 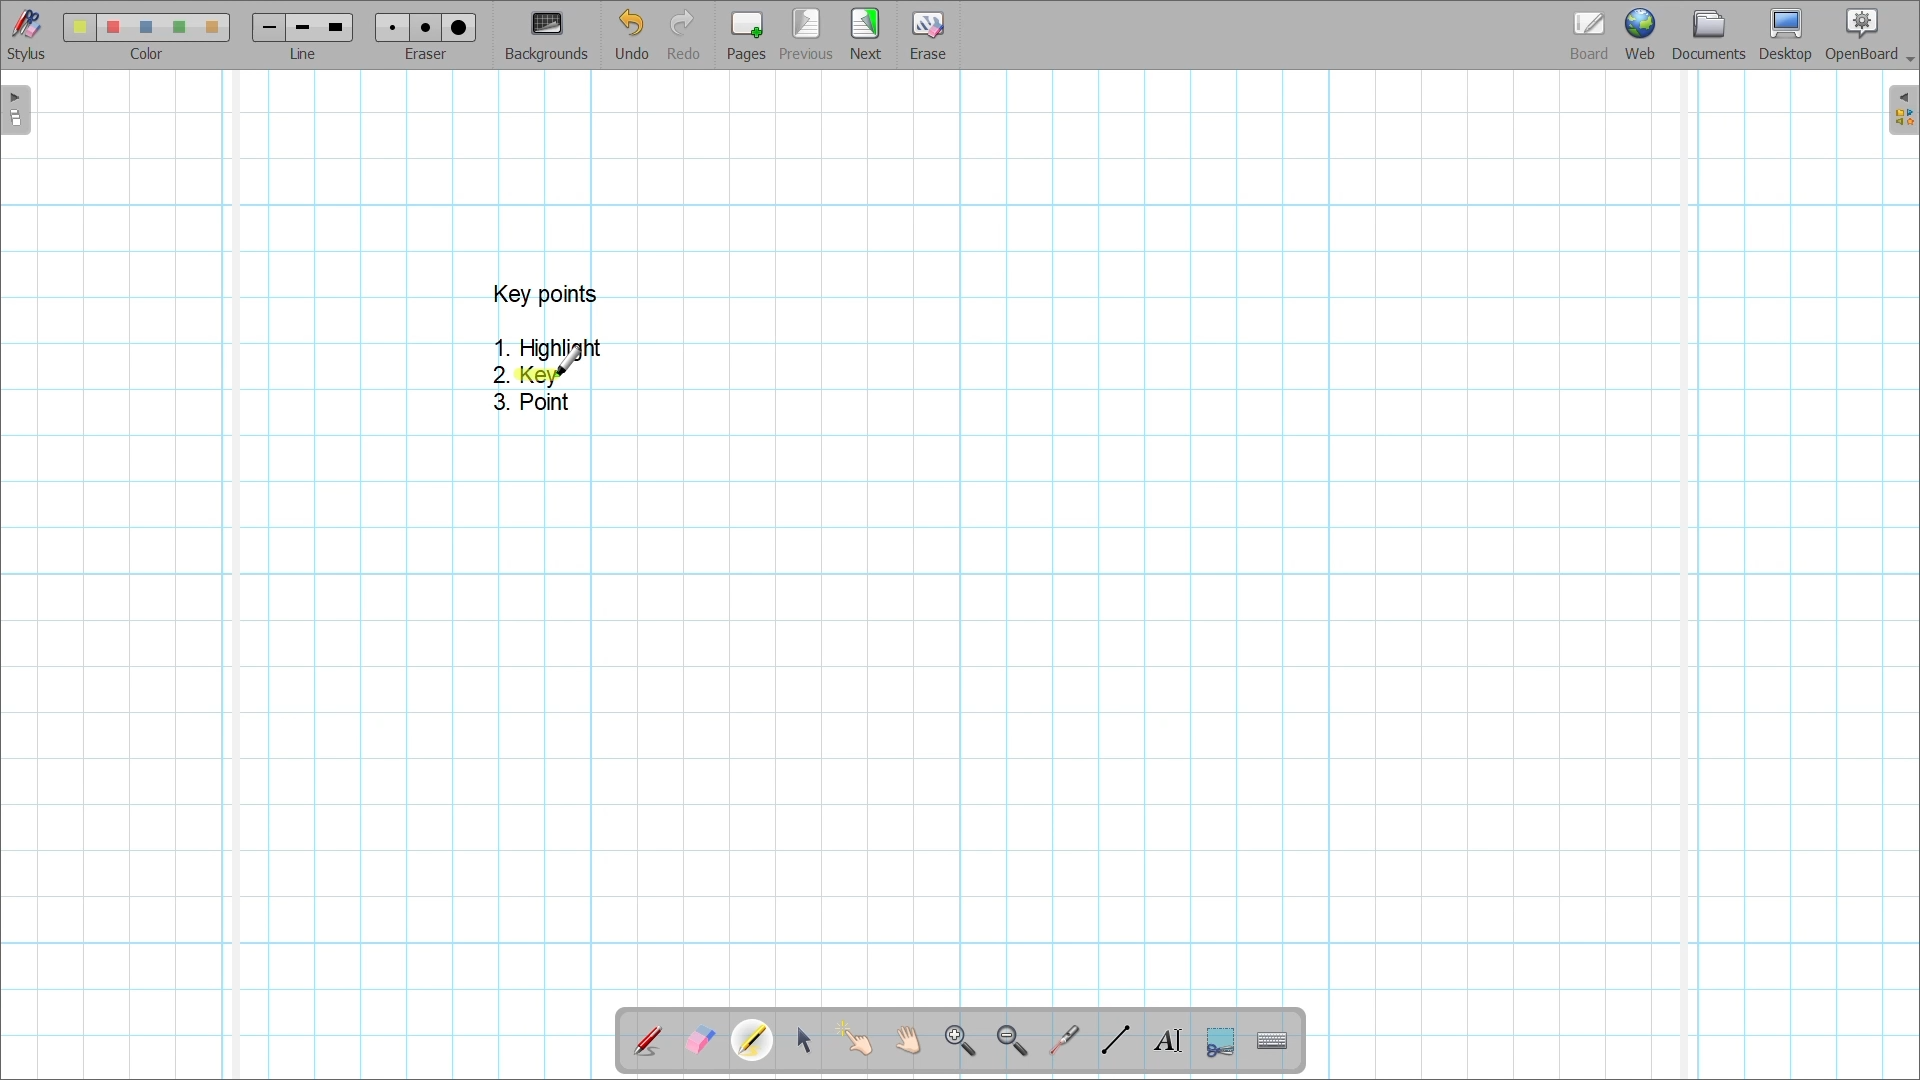 What do you see at coordinates (684, 34) in the screenshot?
I see `Redo` at bounding box center [684, 34].